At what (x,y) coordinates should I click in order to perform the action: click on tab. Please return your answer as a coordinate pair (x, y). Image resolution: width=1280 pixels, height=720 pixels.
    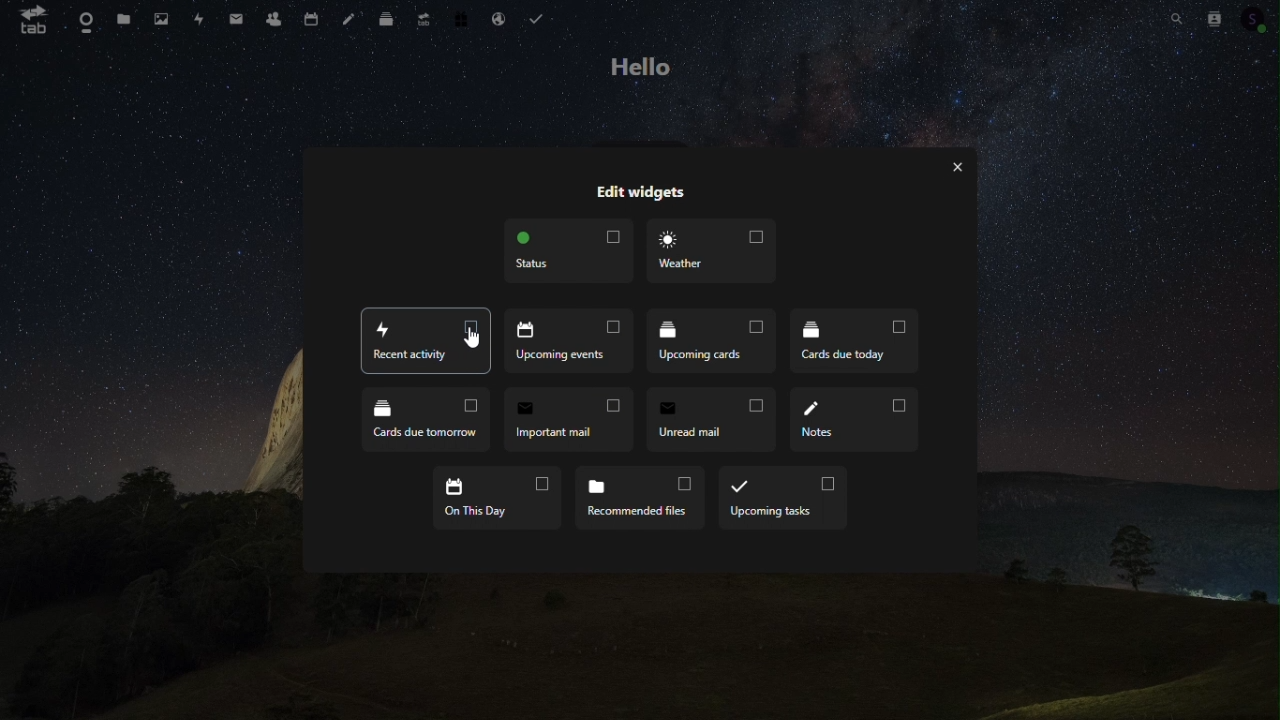
    Looking at the image, I should click on (33, 22).